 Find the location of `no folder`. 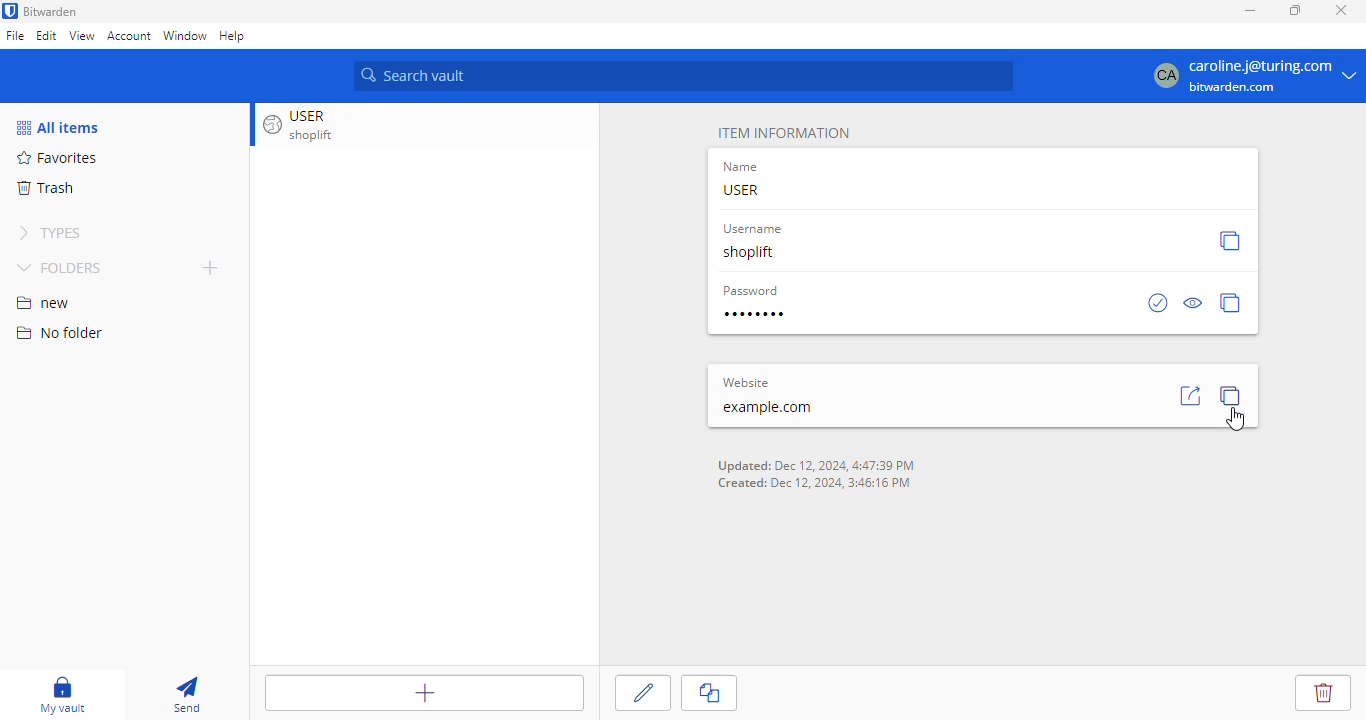

no folder is located at coordinates (60, 333).